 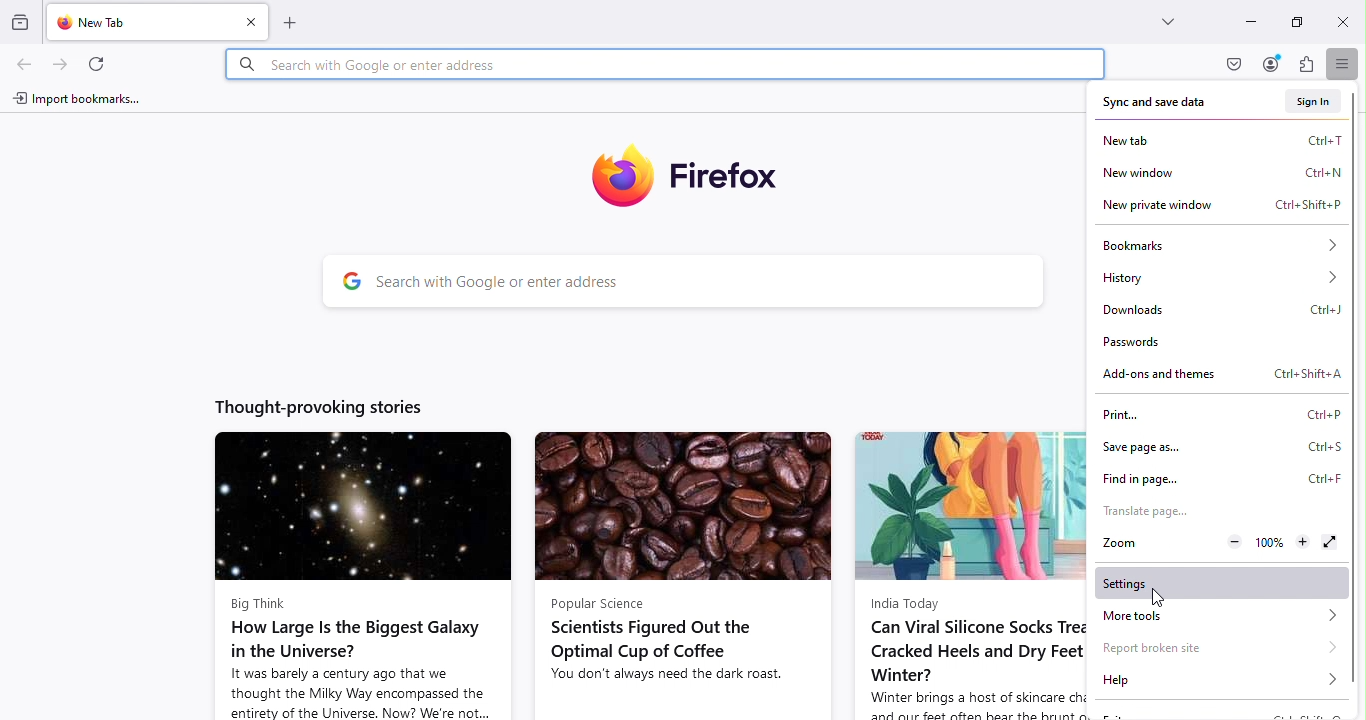 I want to click on Minimize tab, so click(x=1245, y=24).